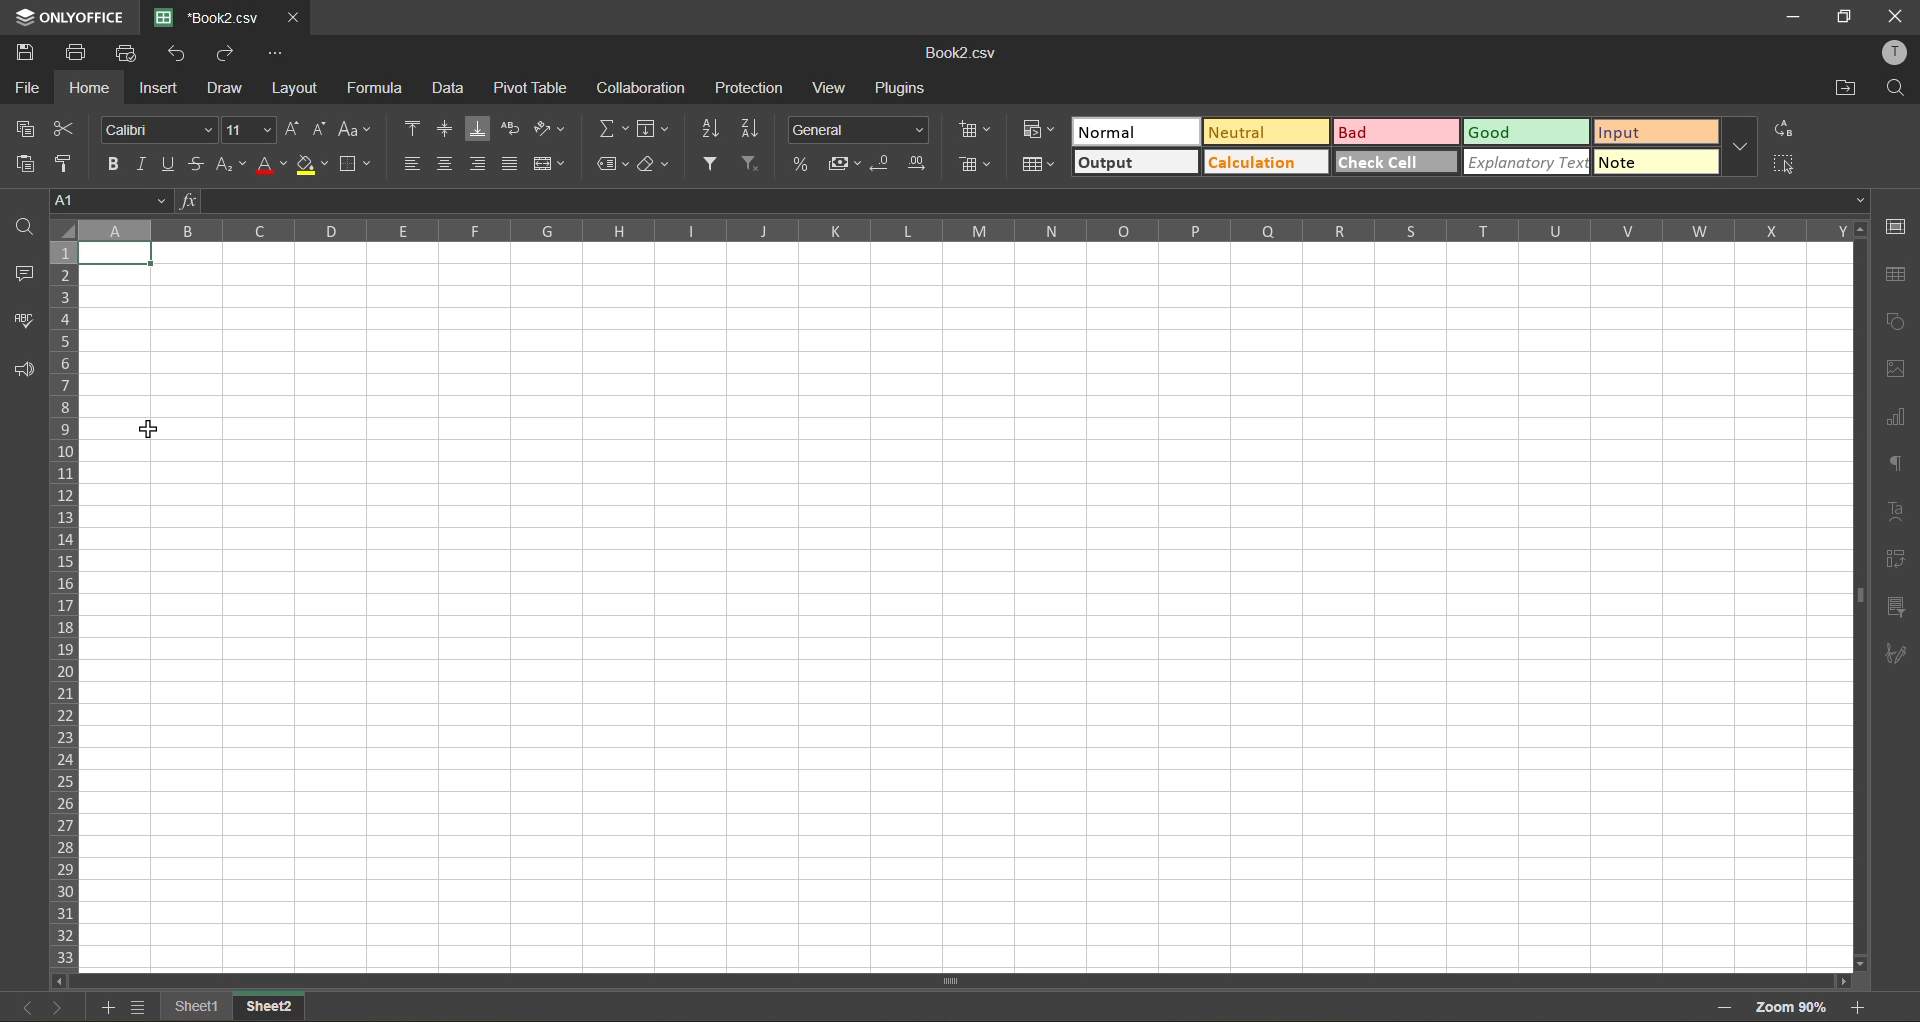 Image resolution: width=1920 pixels, height=1022 pixels. What do you see at coordinates (446, 163) in the screenshot?
I see `align center` at bounding box center [446, 163].